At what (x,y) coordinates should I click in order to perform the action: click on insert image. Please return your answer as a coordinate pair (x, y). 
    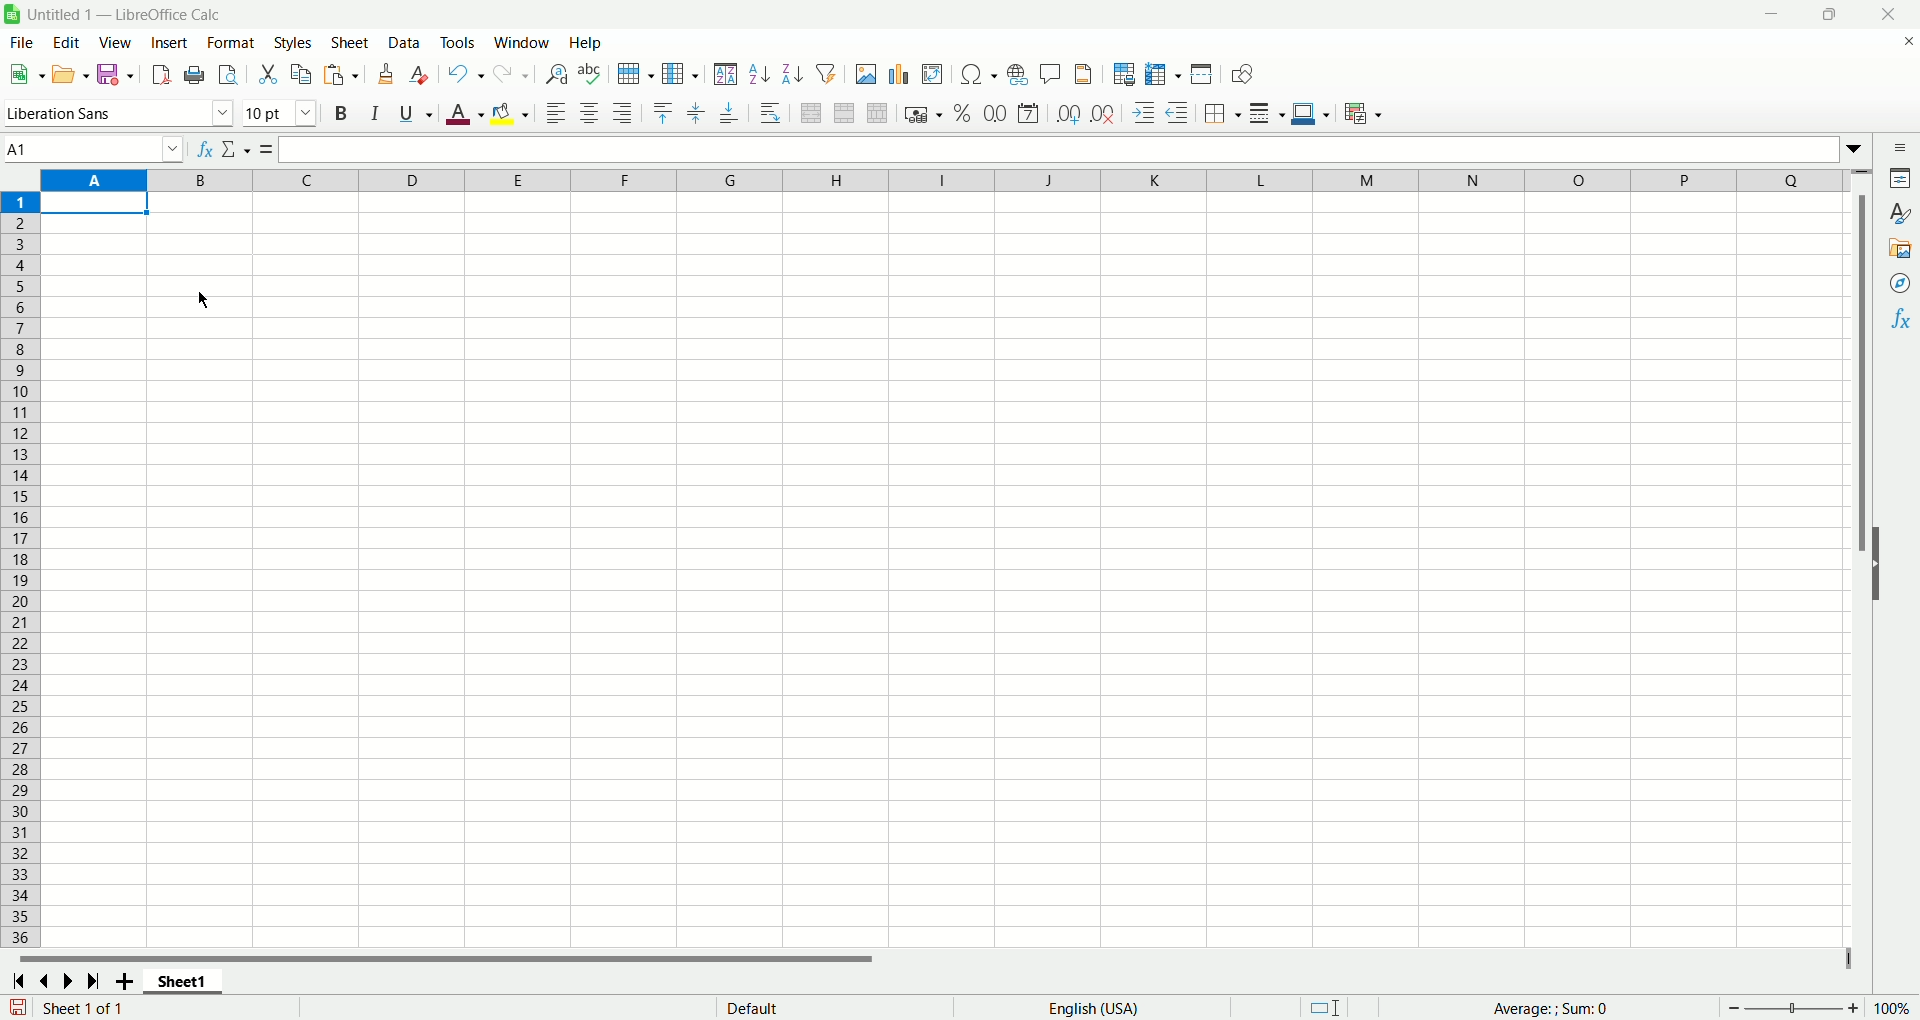
    Looking at the image, I should click on (867, 72).